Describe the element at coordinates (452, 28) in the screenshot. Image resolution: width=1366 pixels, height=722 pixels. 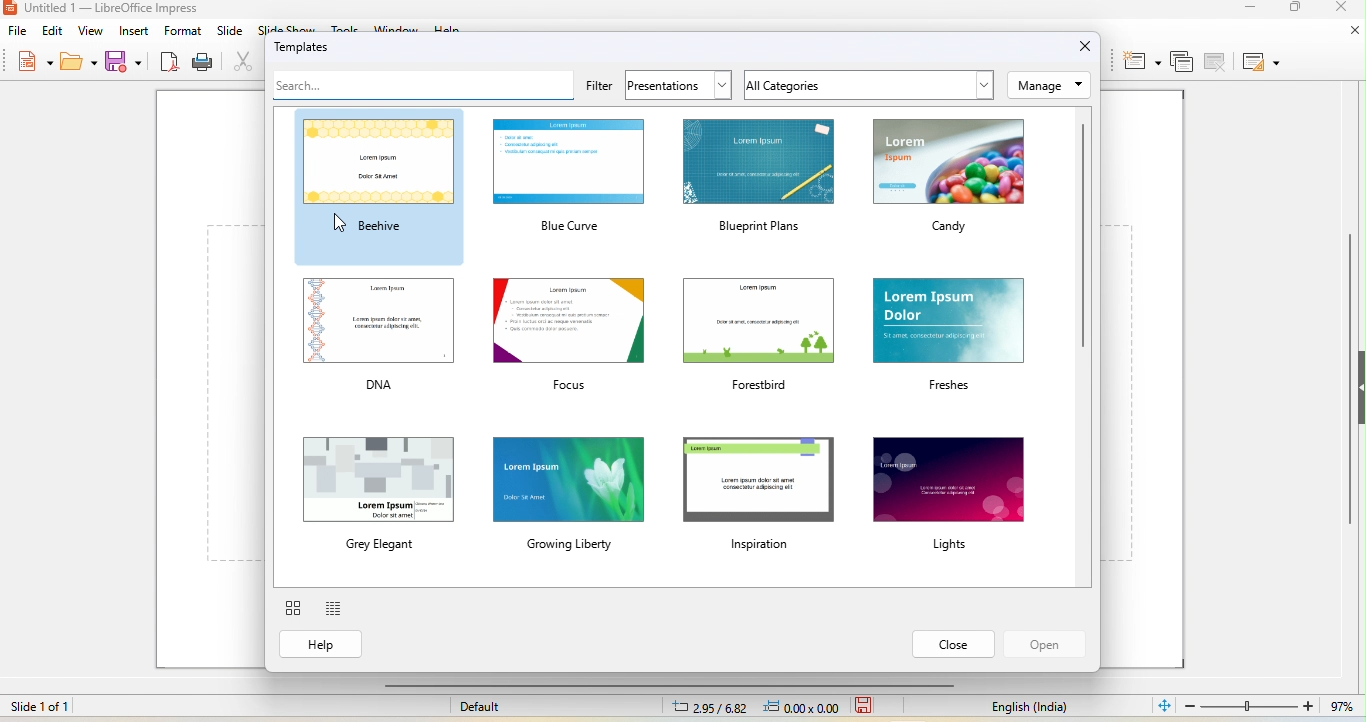
I see `help` at that location.